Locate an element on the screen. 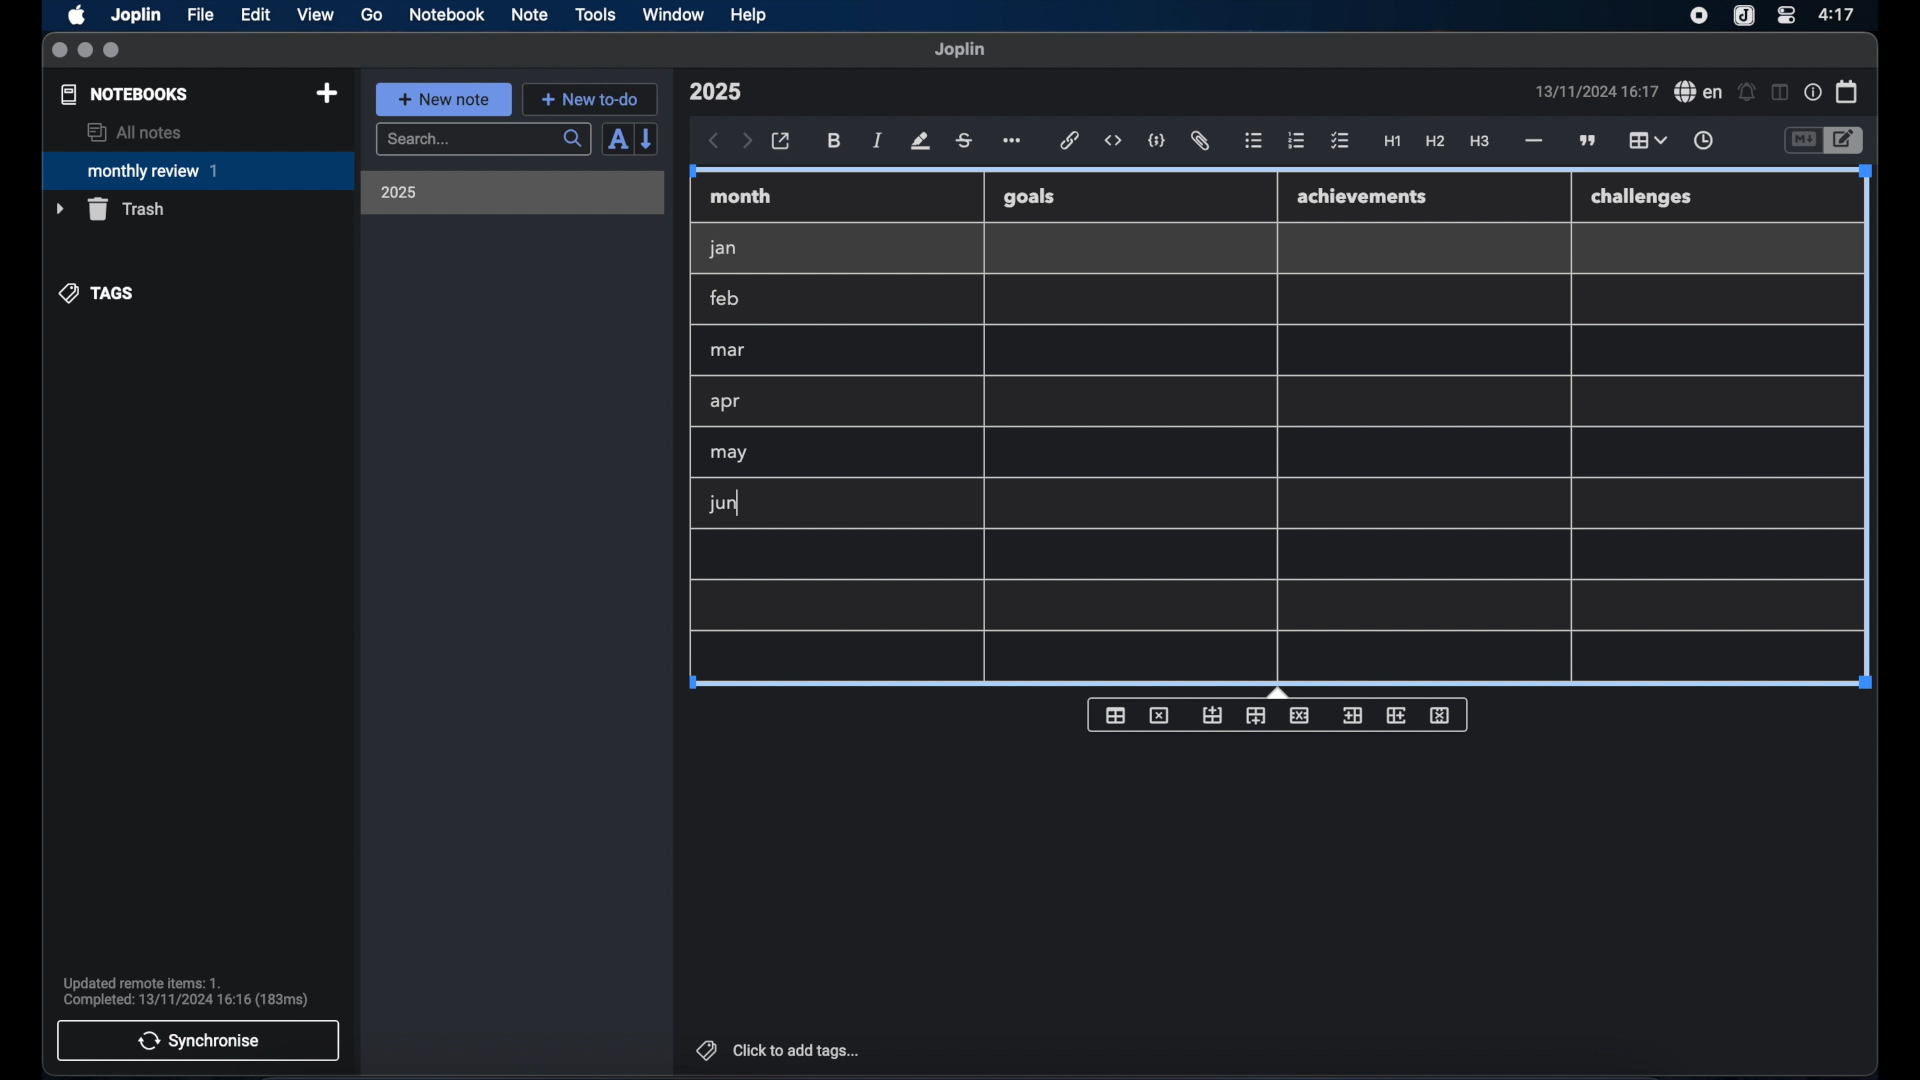  open in external editor is located at coordinates (782, 142).